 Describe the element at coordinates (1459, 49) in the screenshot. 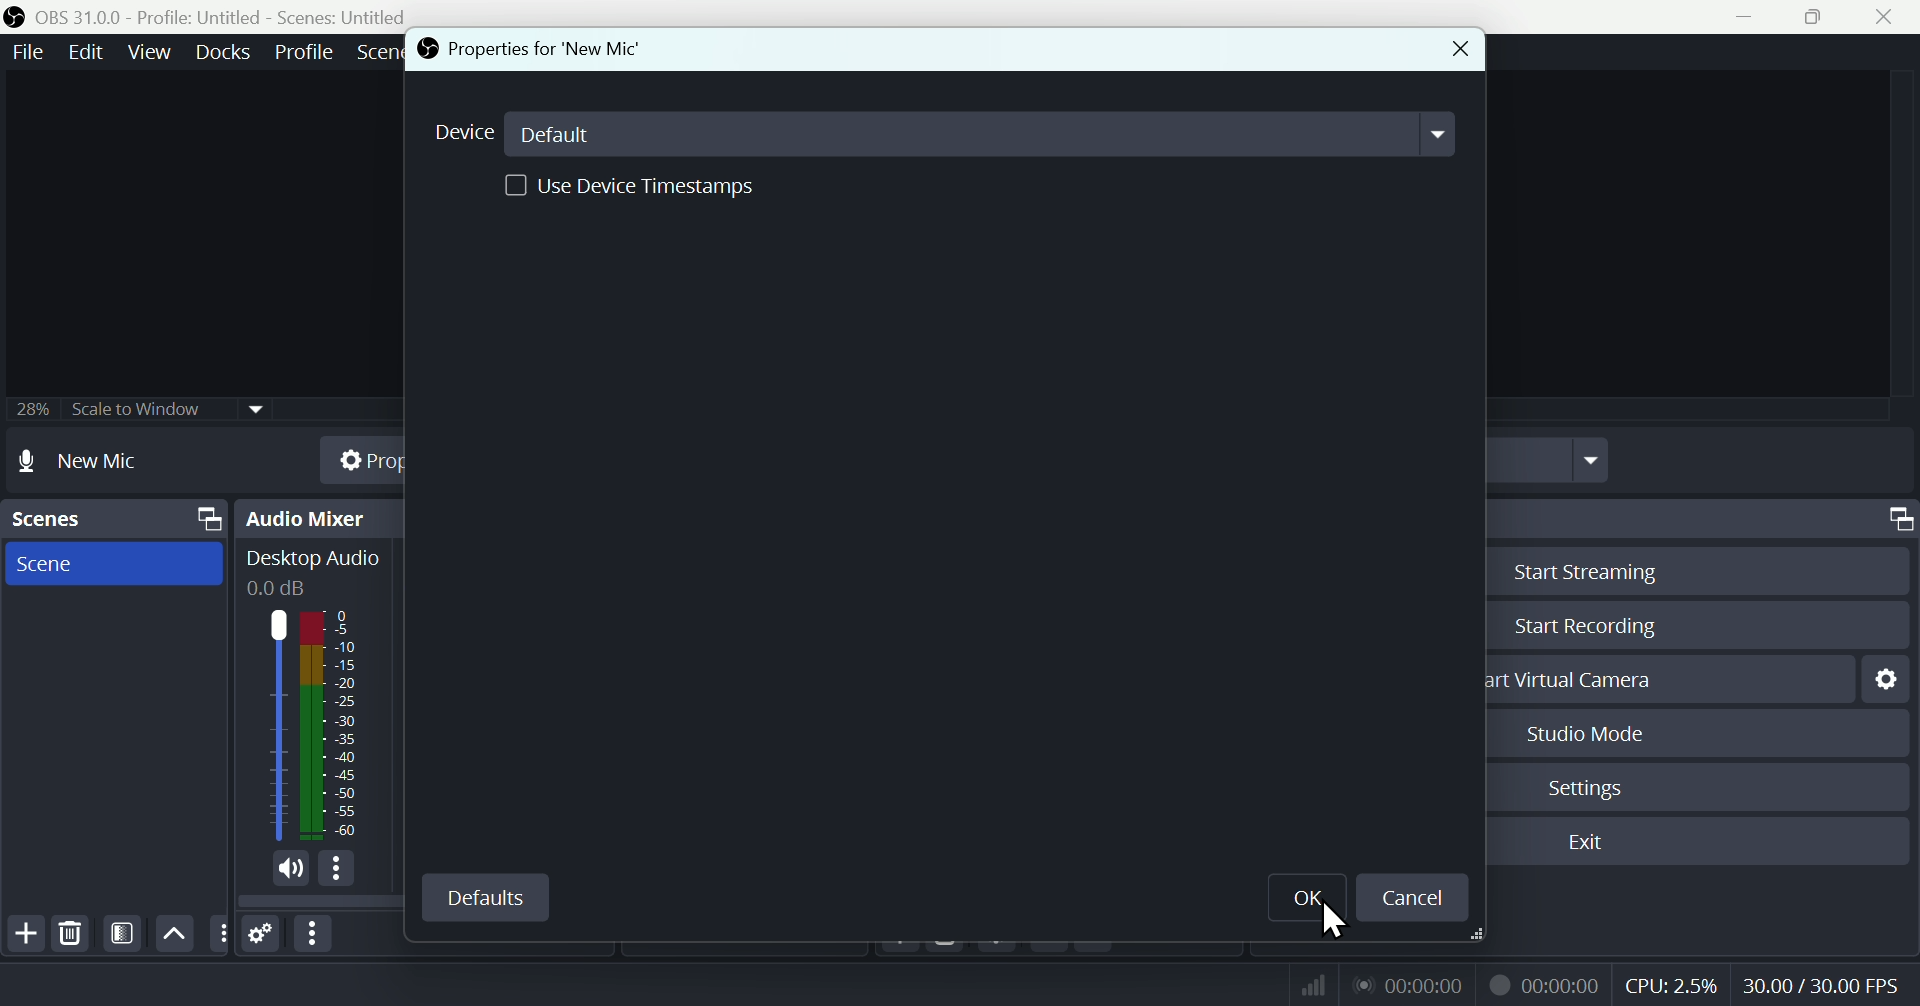

I see `Close` at that location.